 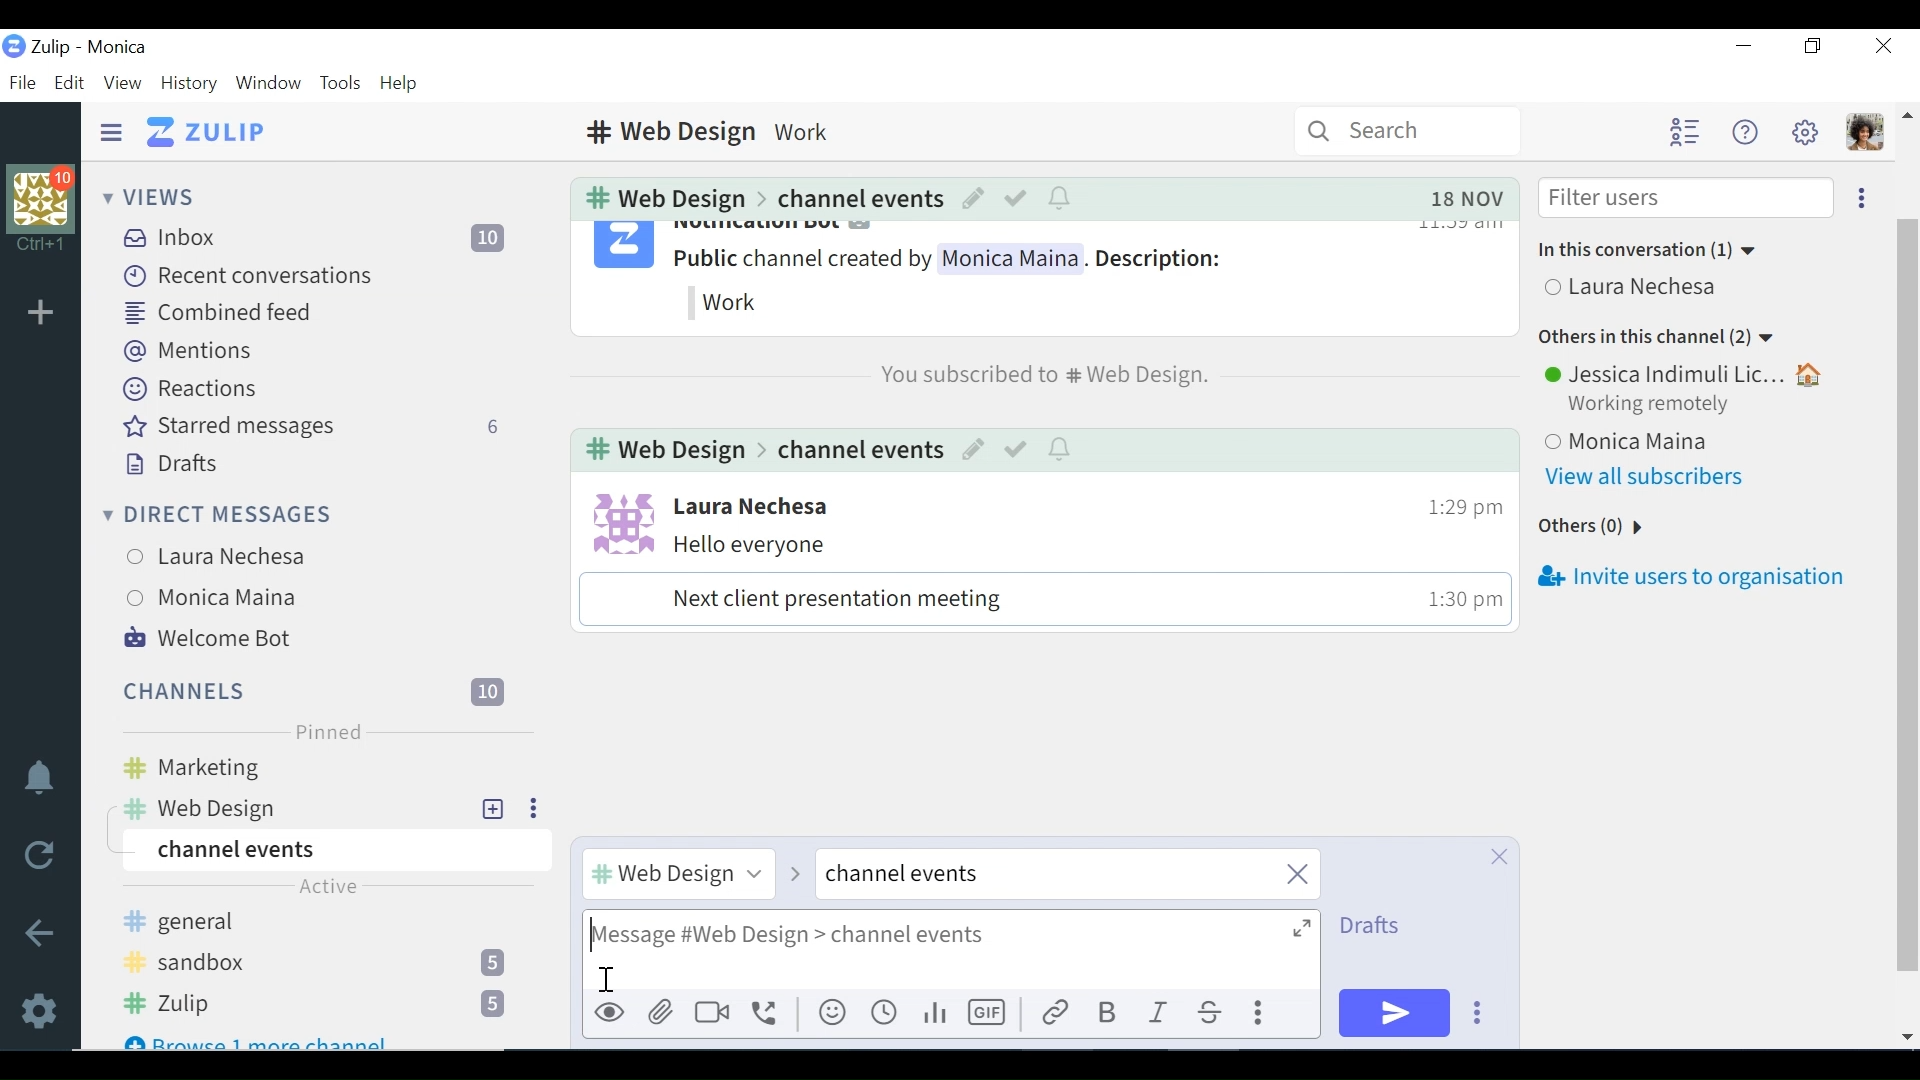 What do you see at coordinates (951, 950) in the screenshot?
I see `Compose message` at bounding box center [951, 950].